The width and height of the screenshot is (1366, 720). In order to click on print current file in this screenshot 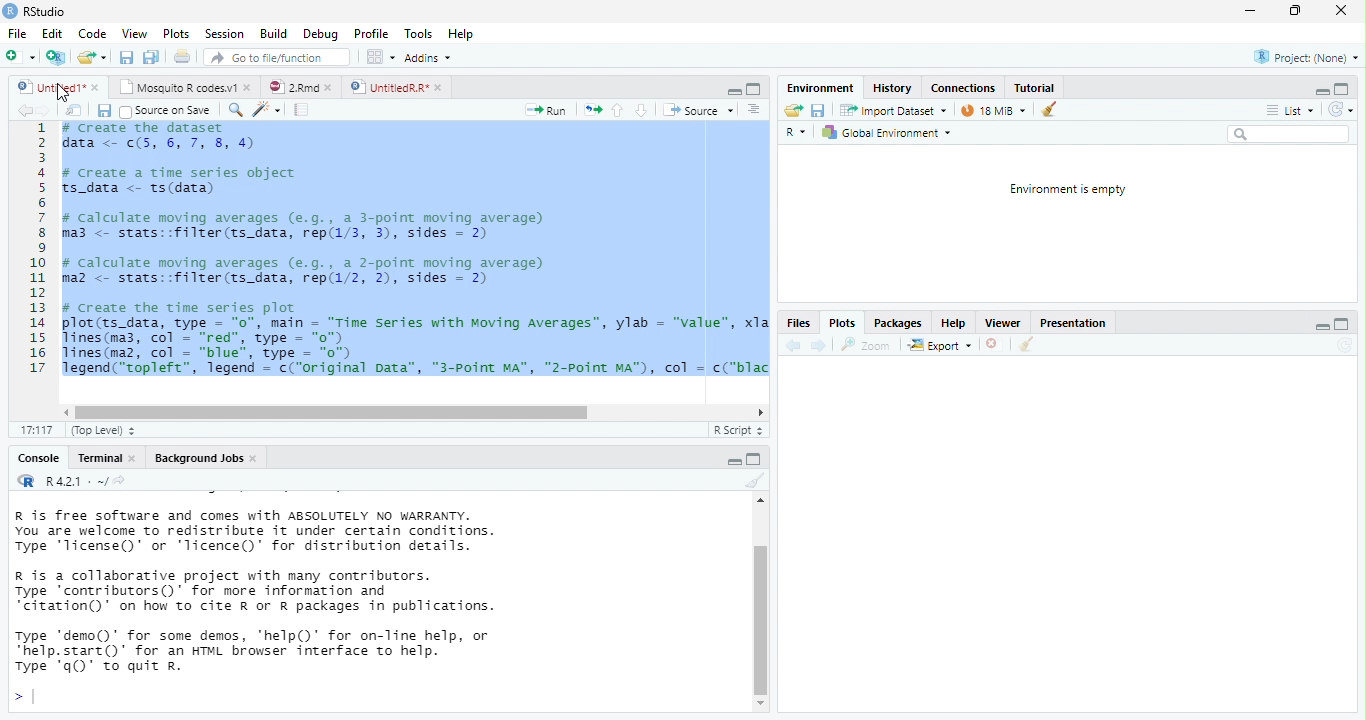, I will do `click(183, 56)`.